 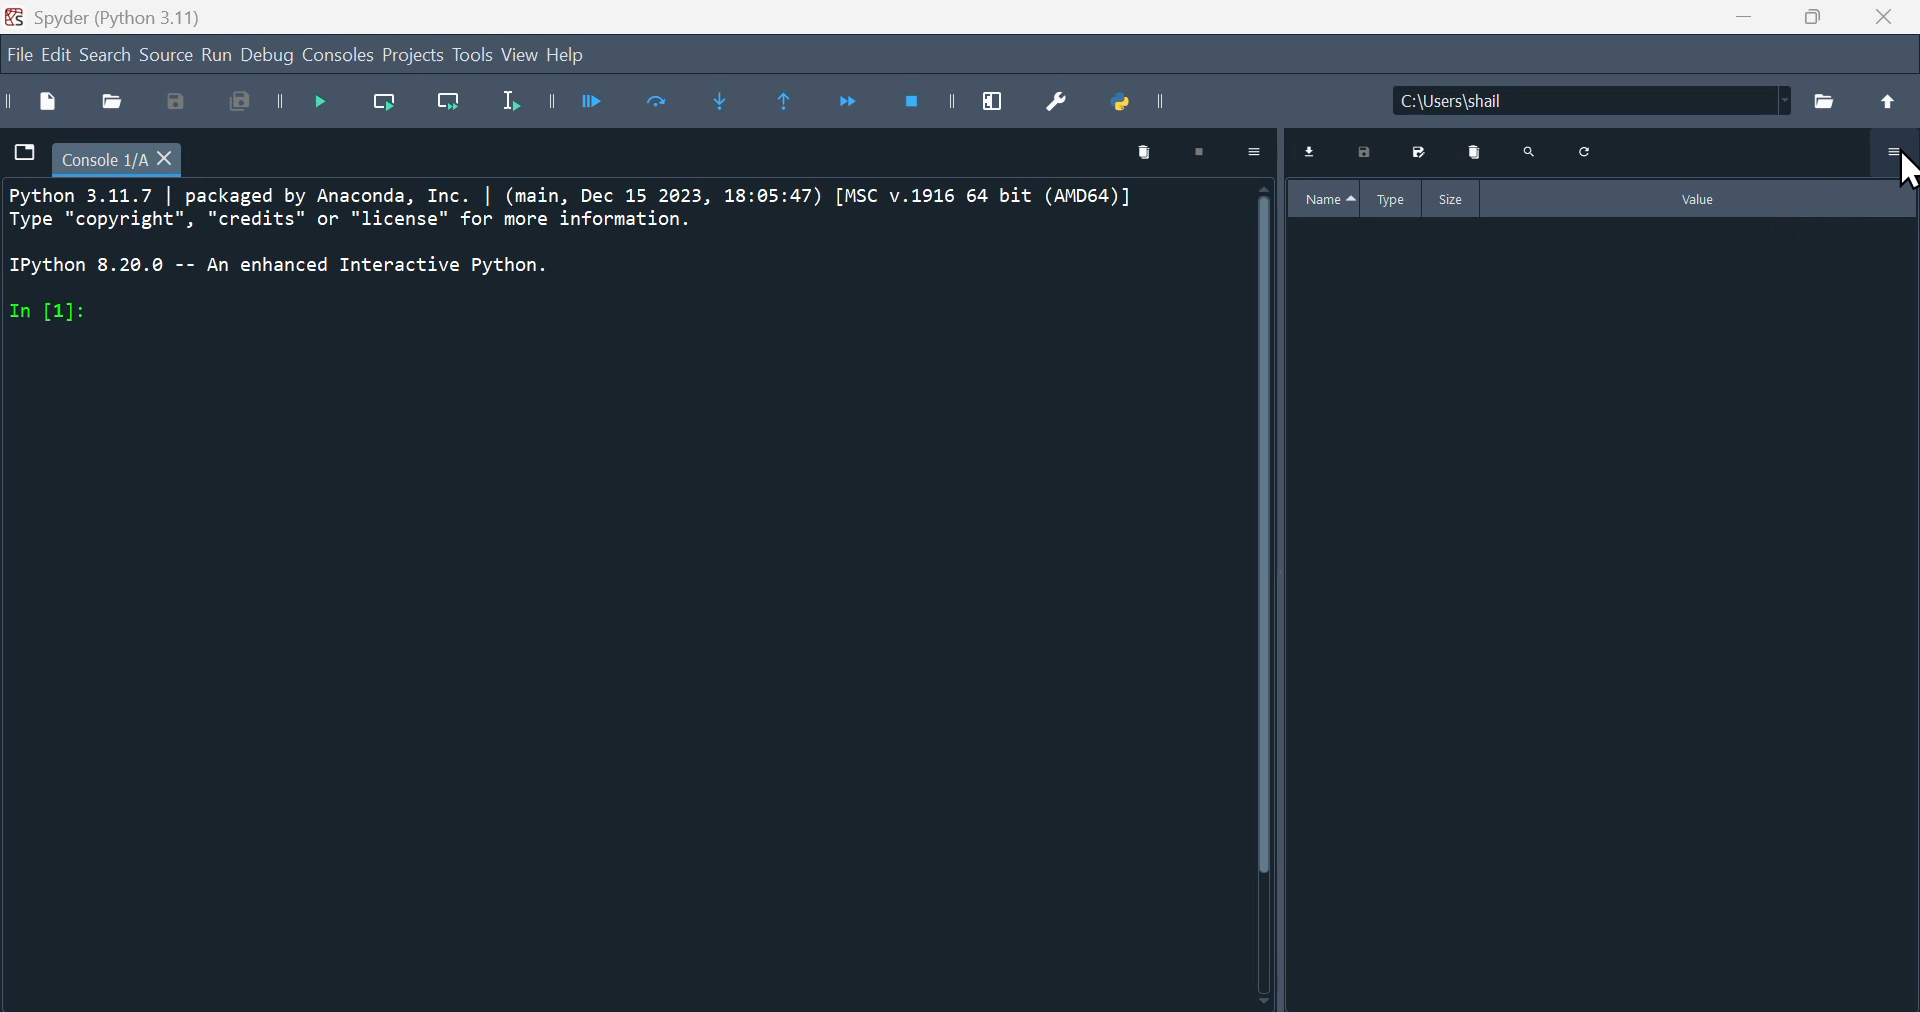 I want to click on Run current line, so click(x=394, y=108).